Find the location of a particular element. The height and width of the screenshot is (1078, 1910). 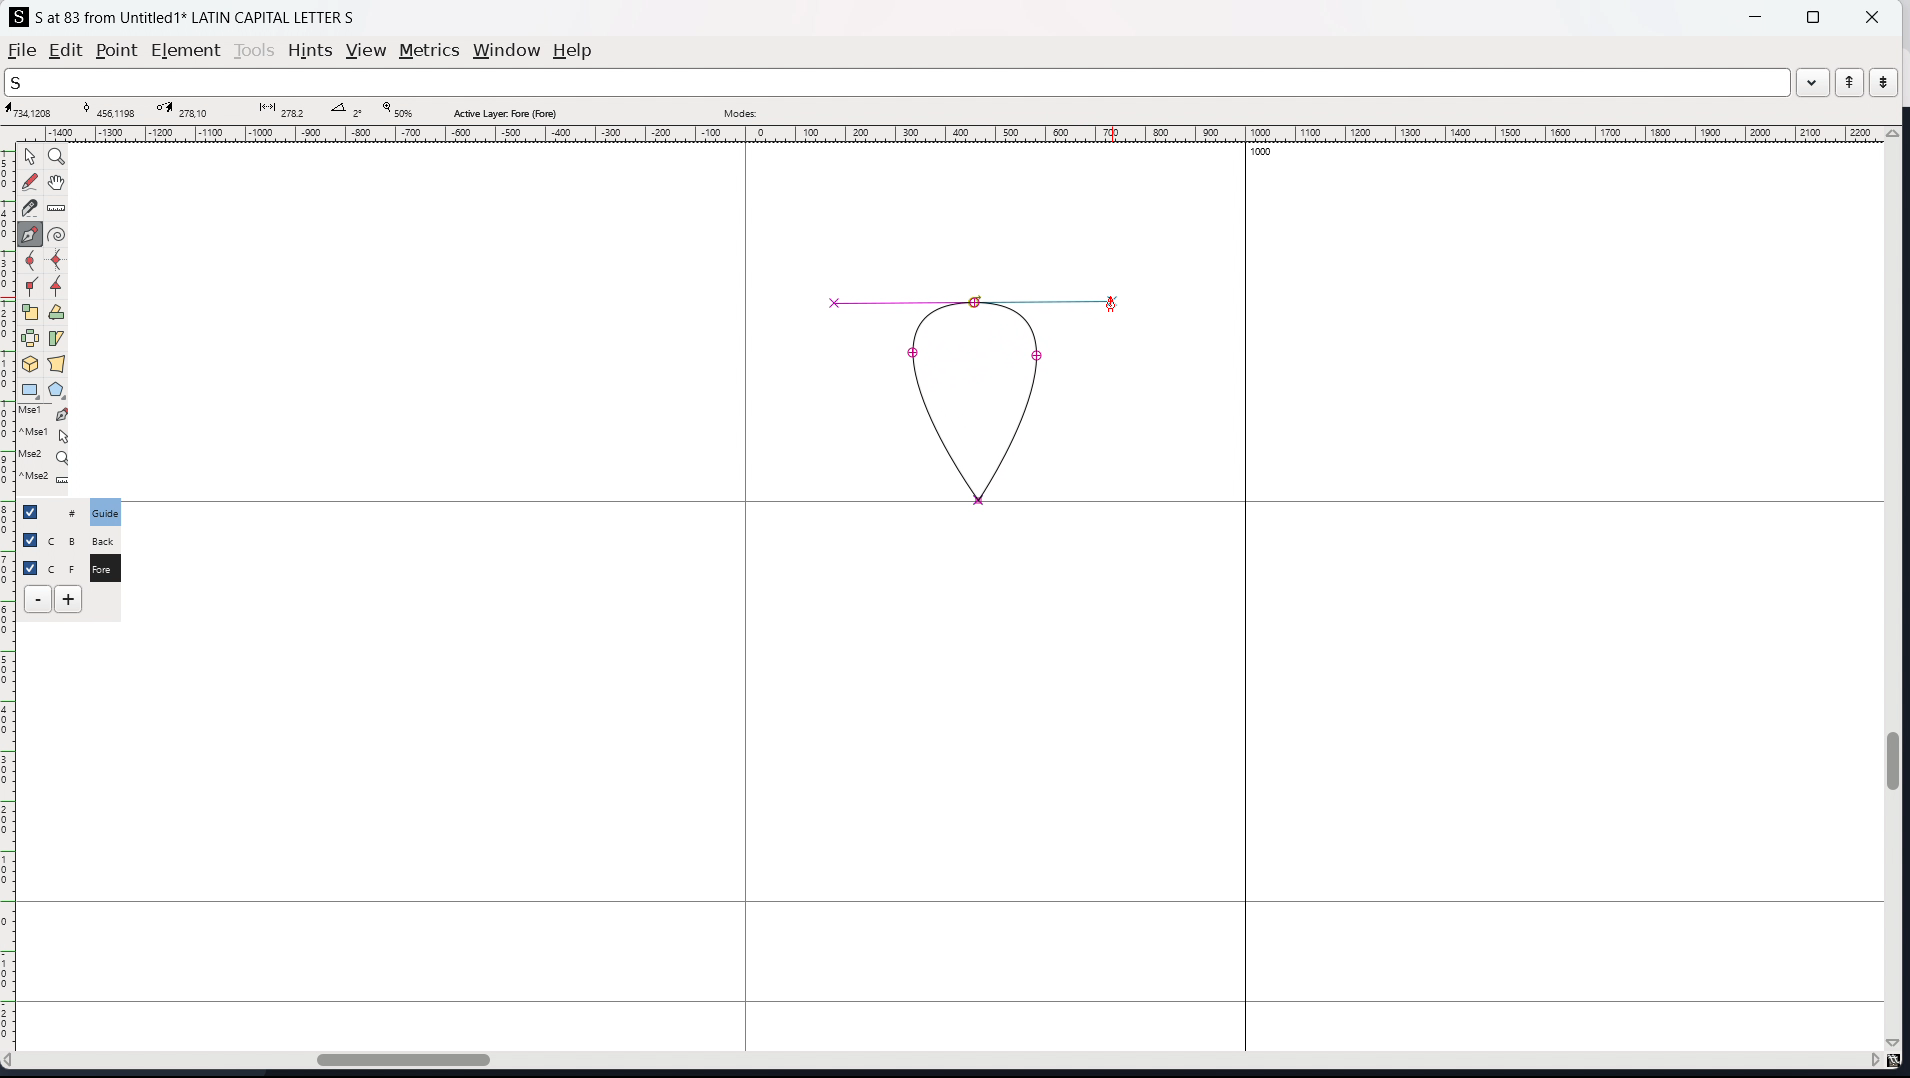

previous word in the wordlist is located at coordinates (1850, 82).